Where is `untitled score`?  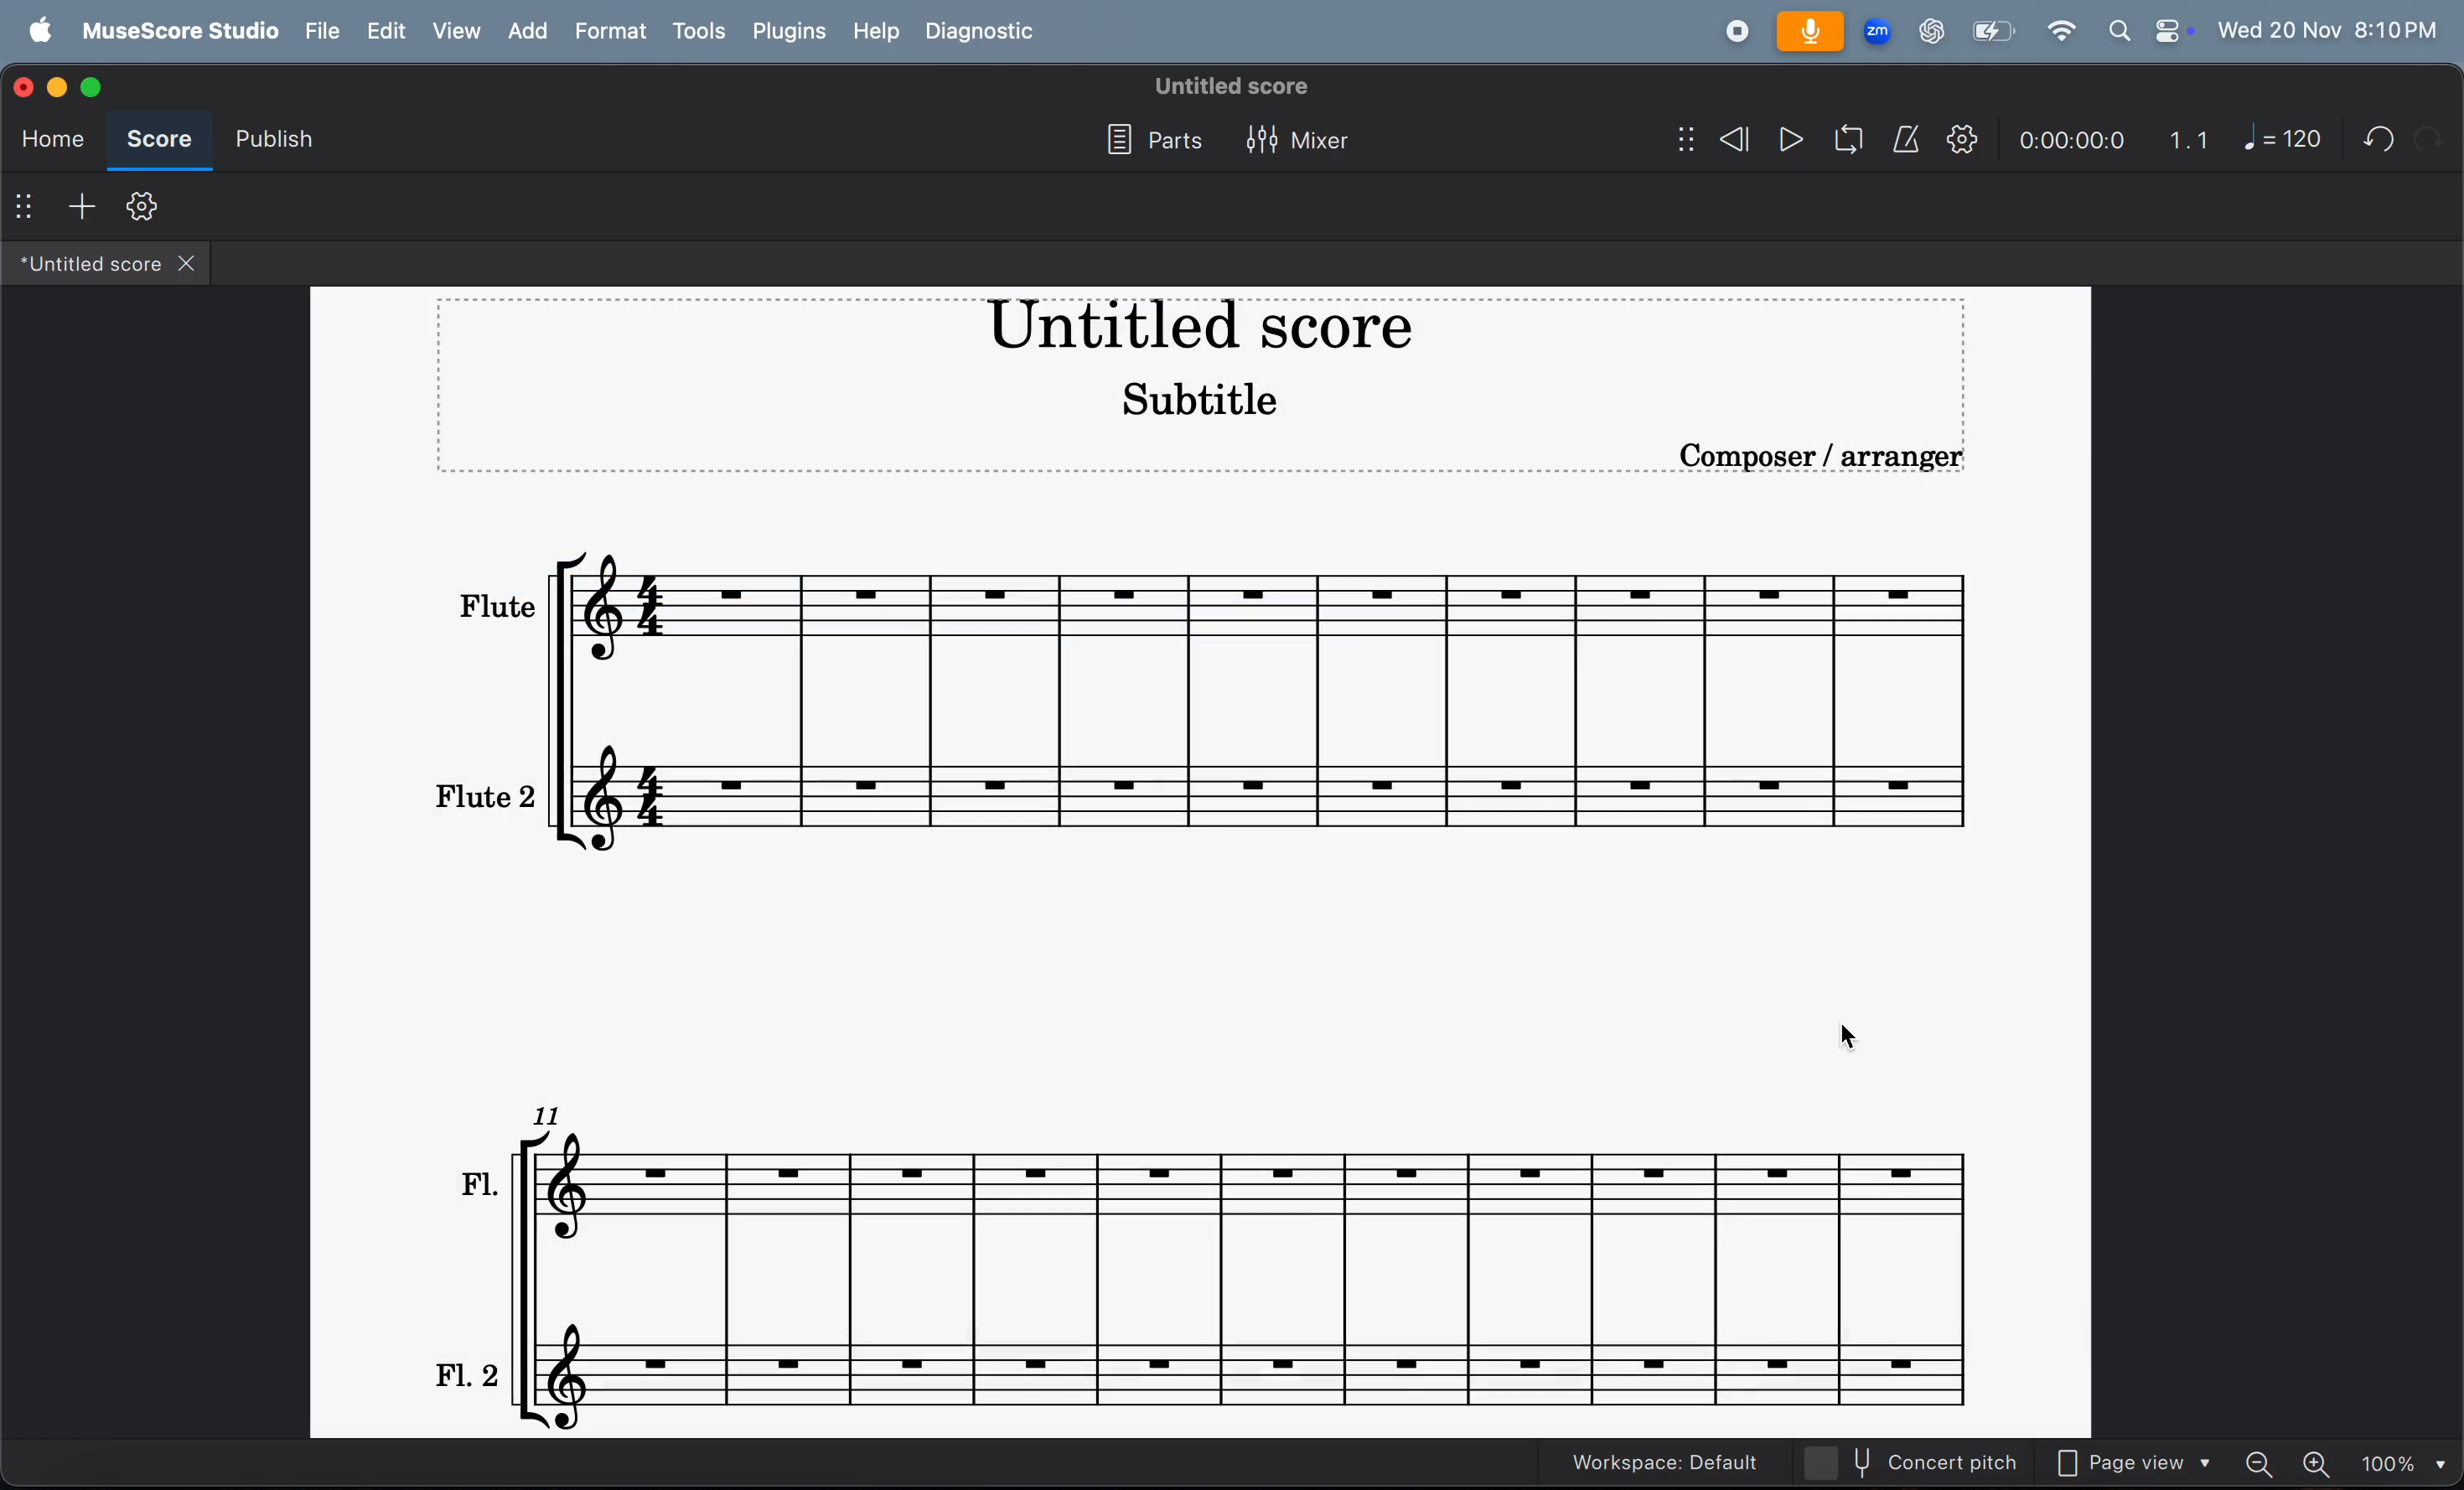 untitled score is located at coordinates (1229, 82).